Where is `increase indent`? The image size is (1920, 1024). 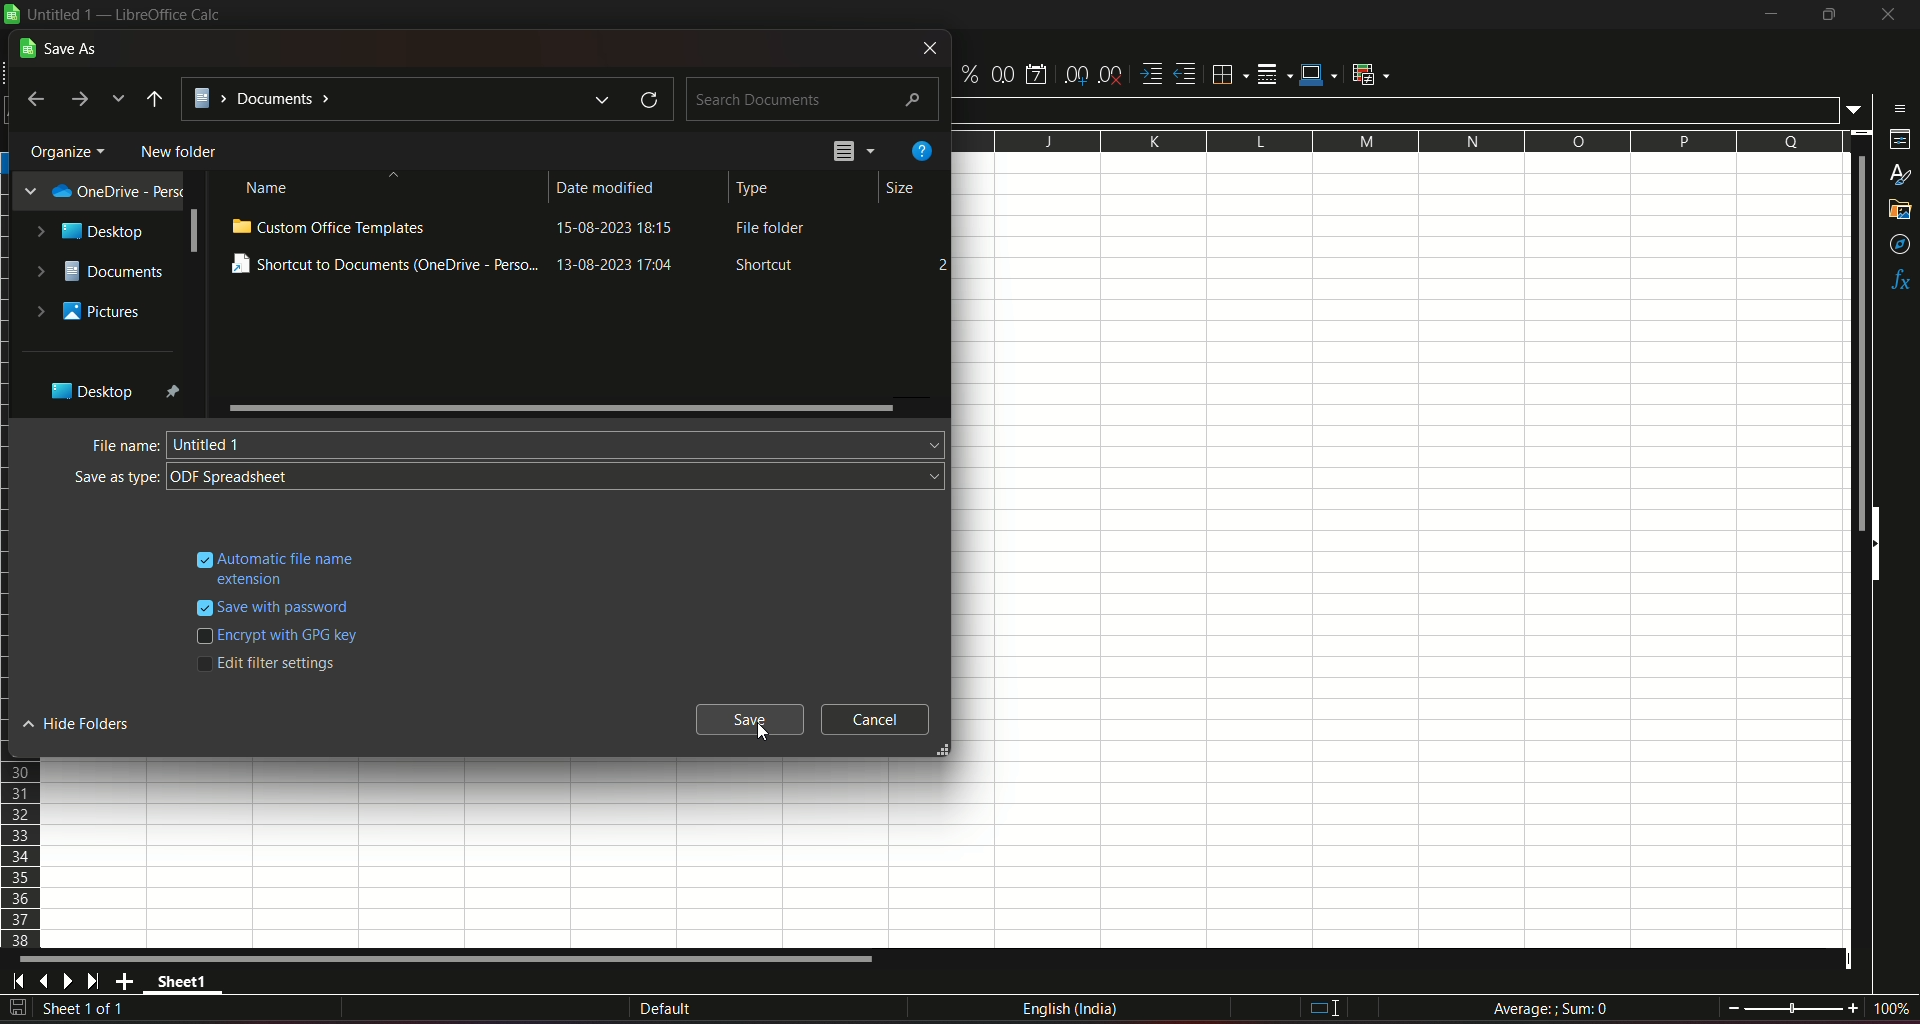 increase indent is located at coordinates (1150, 73).